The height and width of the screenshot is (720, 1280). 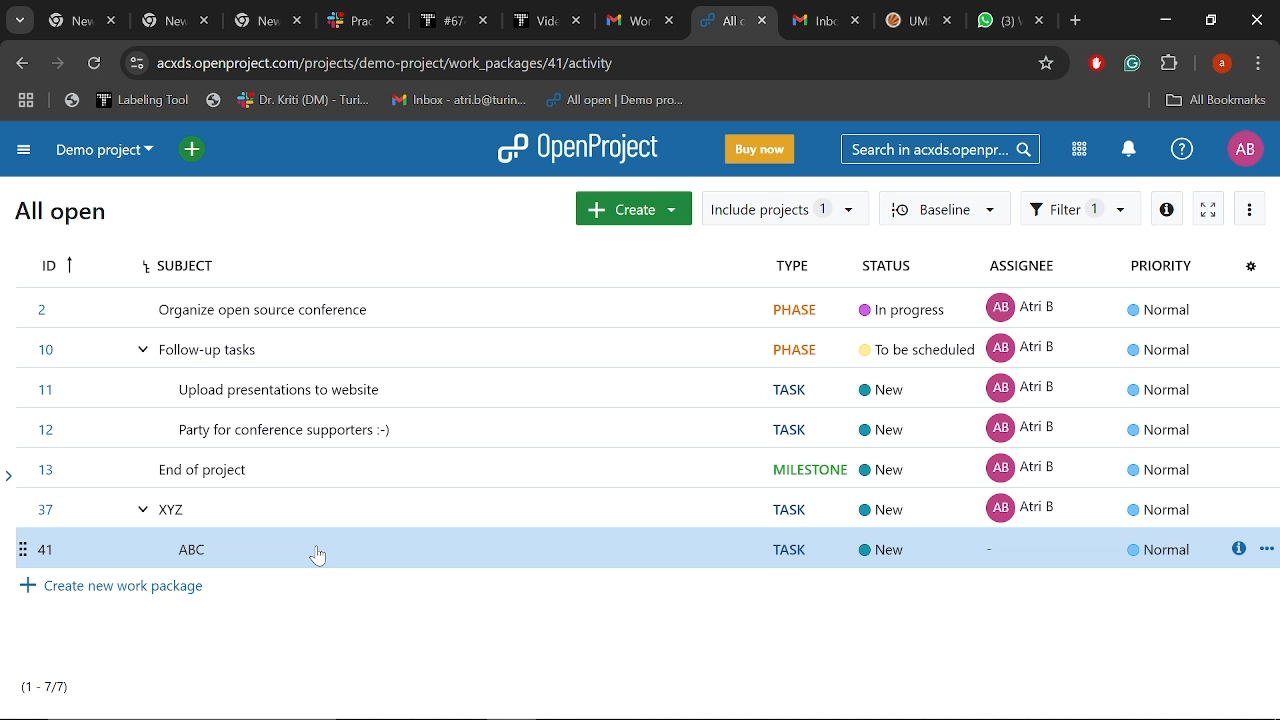 I want to click on task ID 11, so click(x=650, y=390).